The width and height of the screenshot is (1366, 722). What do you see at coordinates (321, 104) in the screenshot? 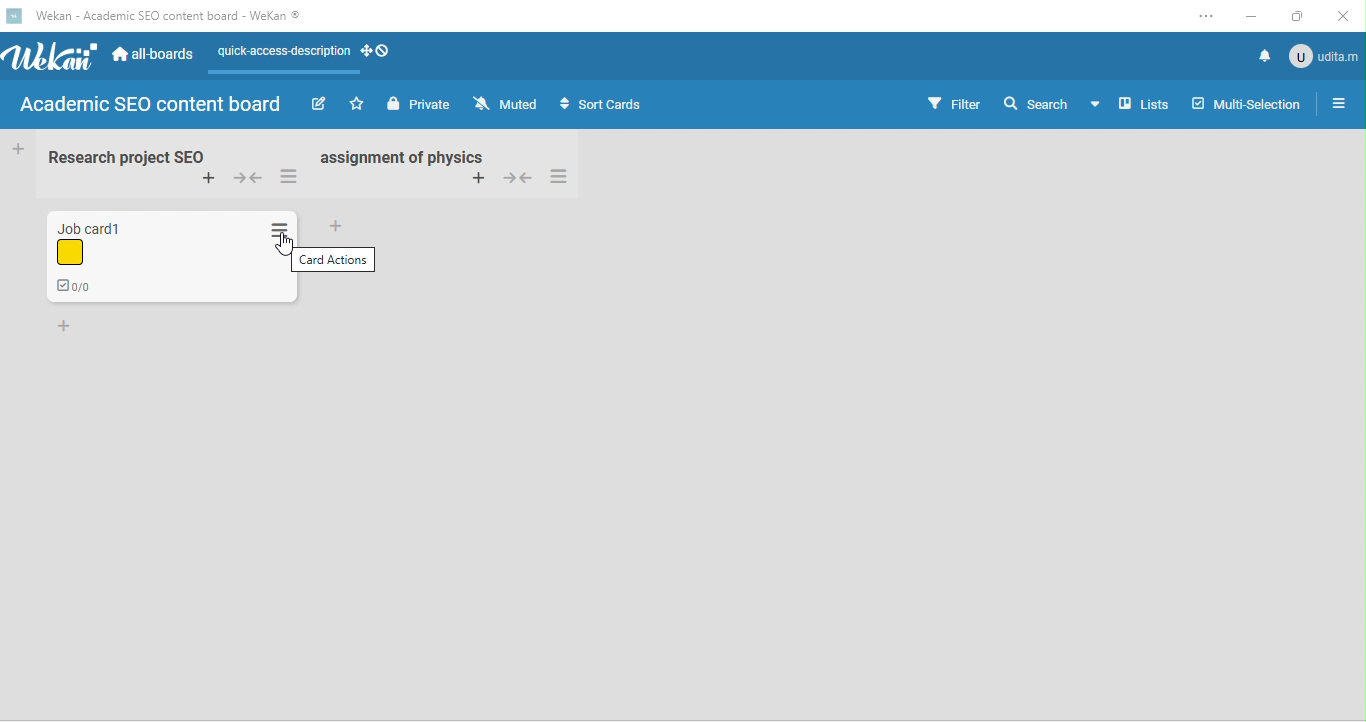
I see `edit` at bounding box center [321, 104].